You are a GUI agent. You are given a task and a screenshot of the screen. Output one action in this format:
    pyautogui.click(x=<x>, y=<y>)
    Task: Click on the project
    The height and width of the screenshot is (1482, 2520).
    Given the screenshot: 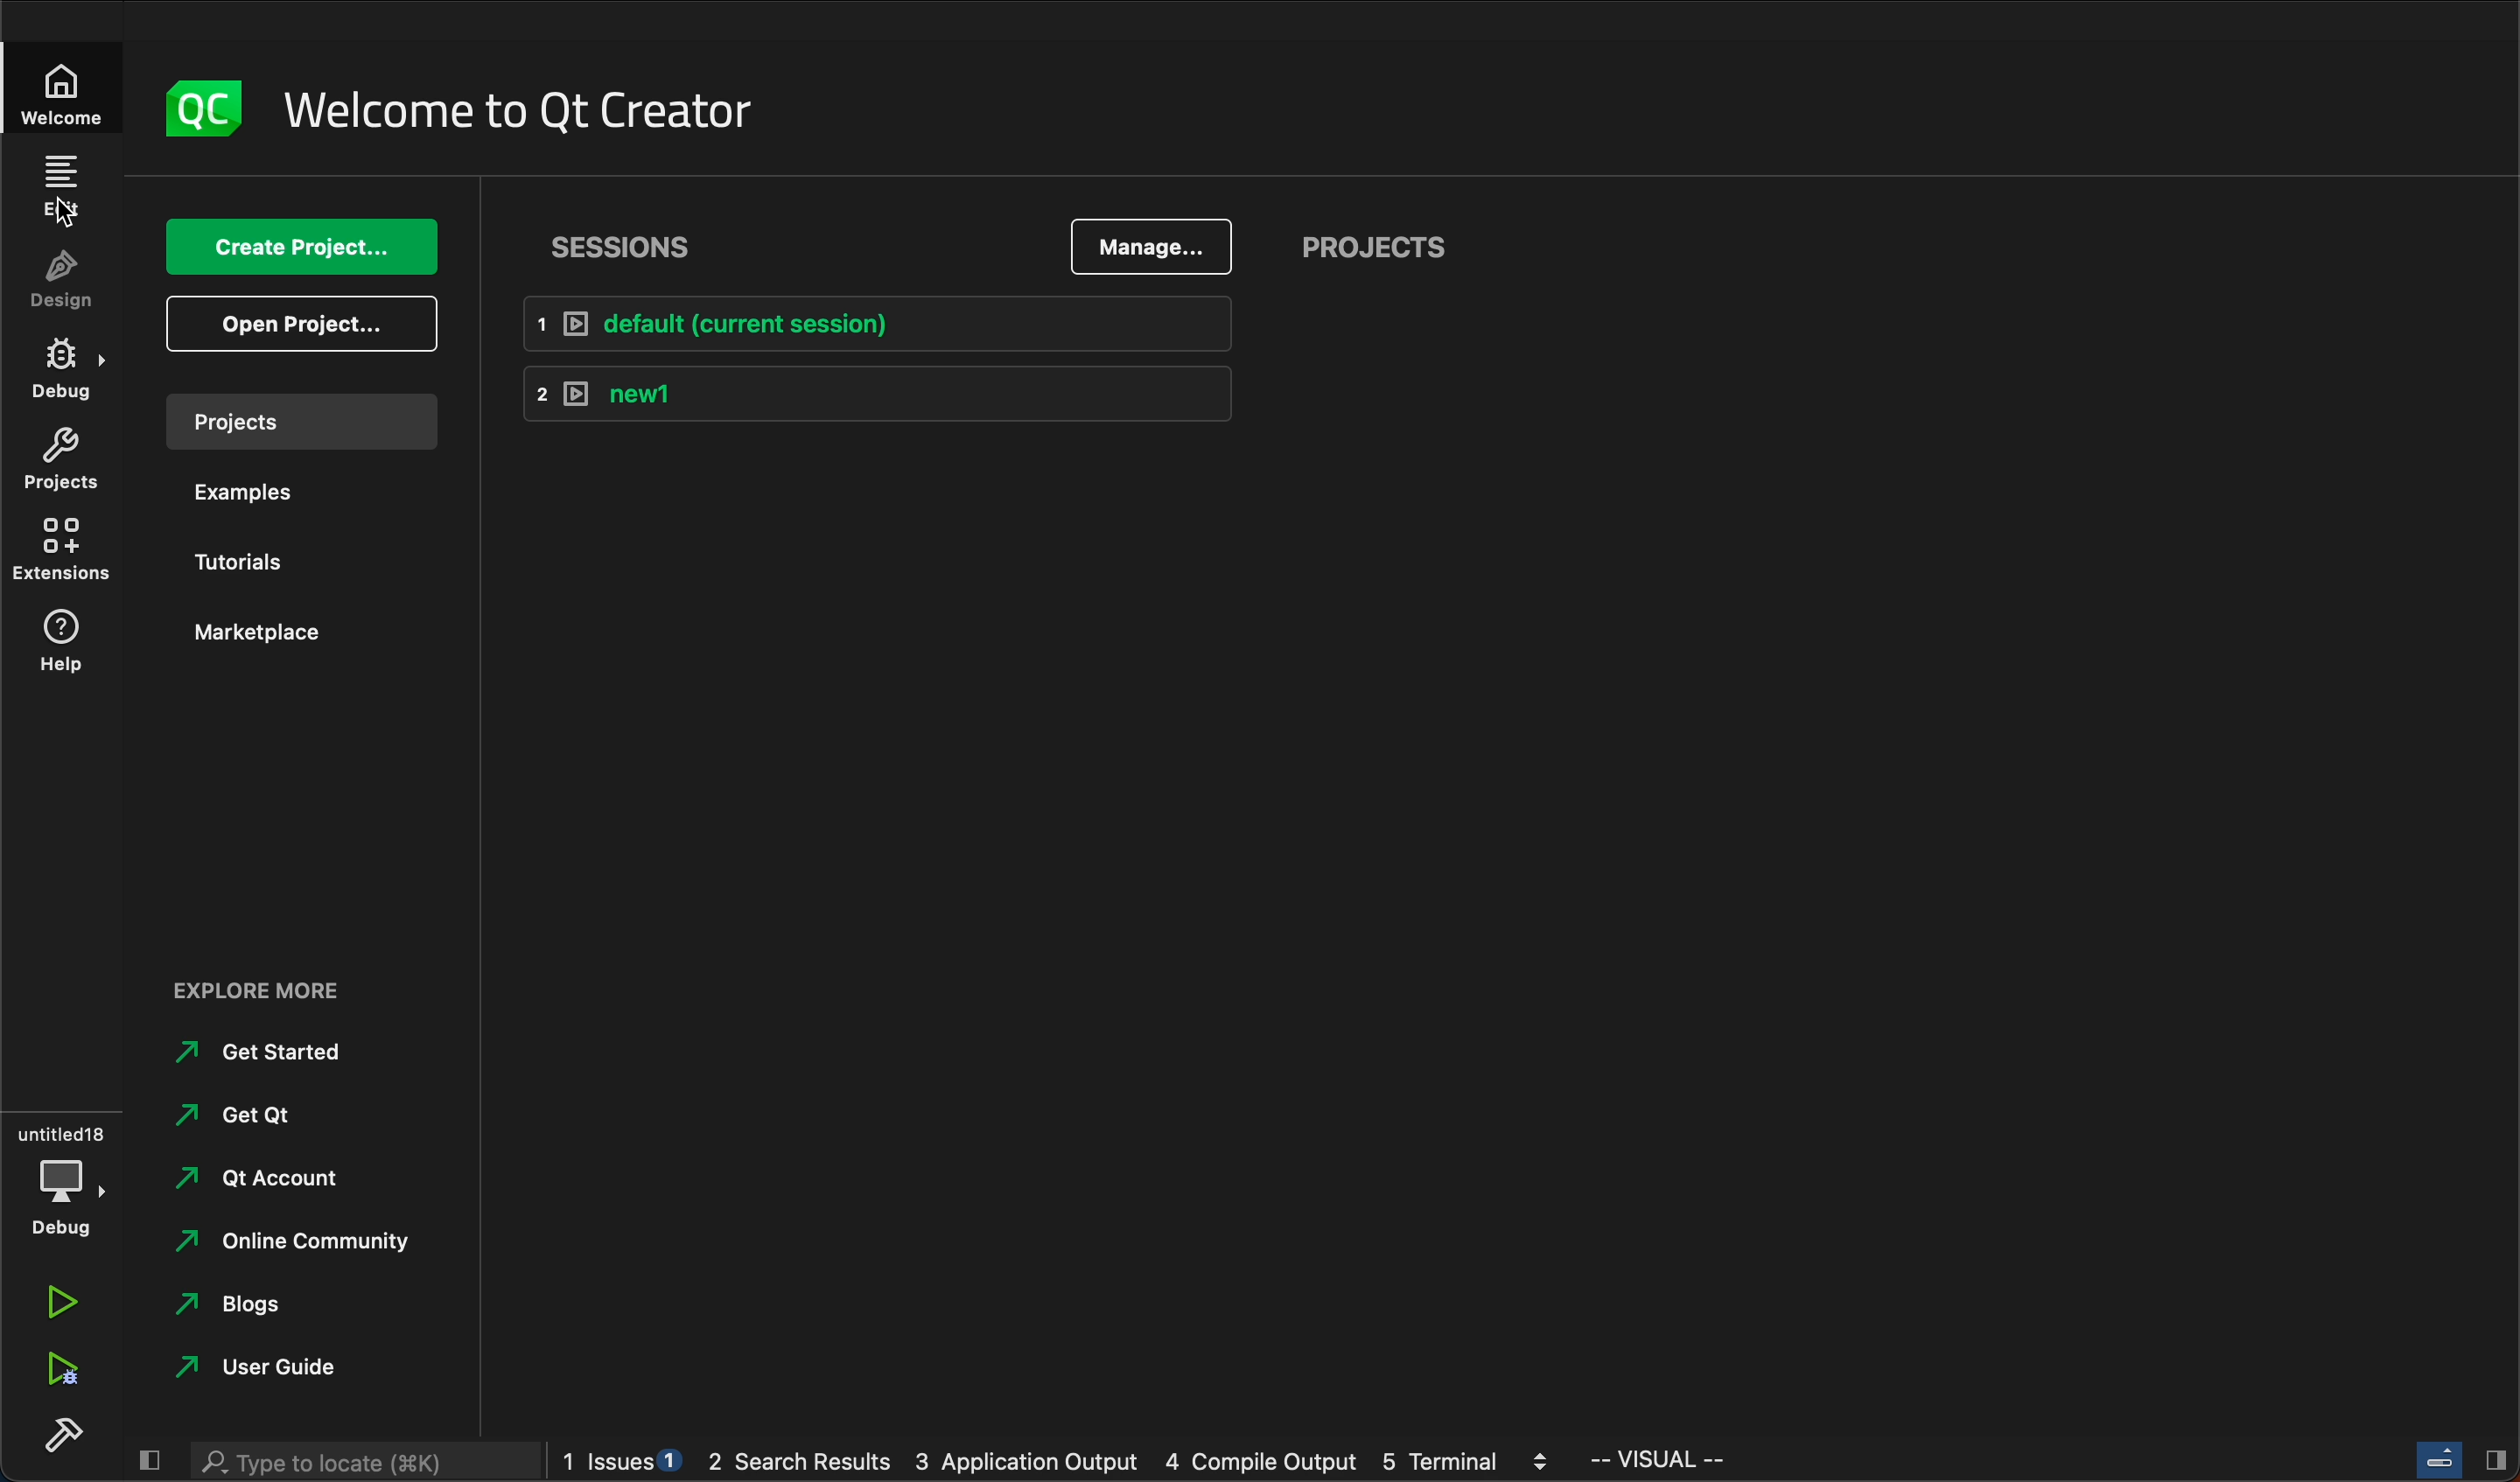 What is the action you would take?
    pyautogui.click(x=292, y=416)
    